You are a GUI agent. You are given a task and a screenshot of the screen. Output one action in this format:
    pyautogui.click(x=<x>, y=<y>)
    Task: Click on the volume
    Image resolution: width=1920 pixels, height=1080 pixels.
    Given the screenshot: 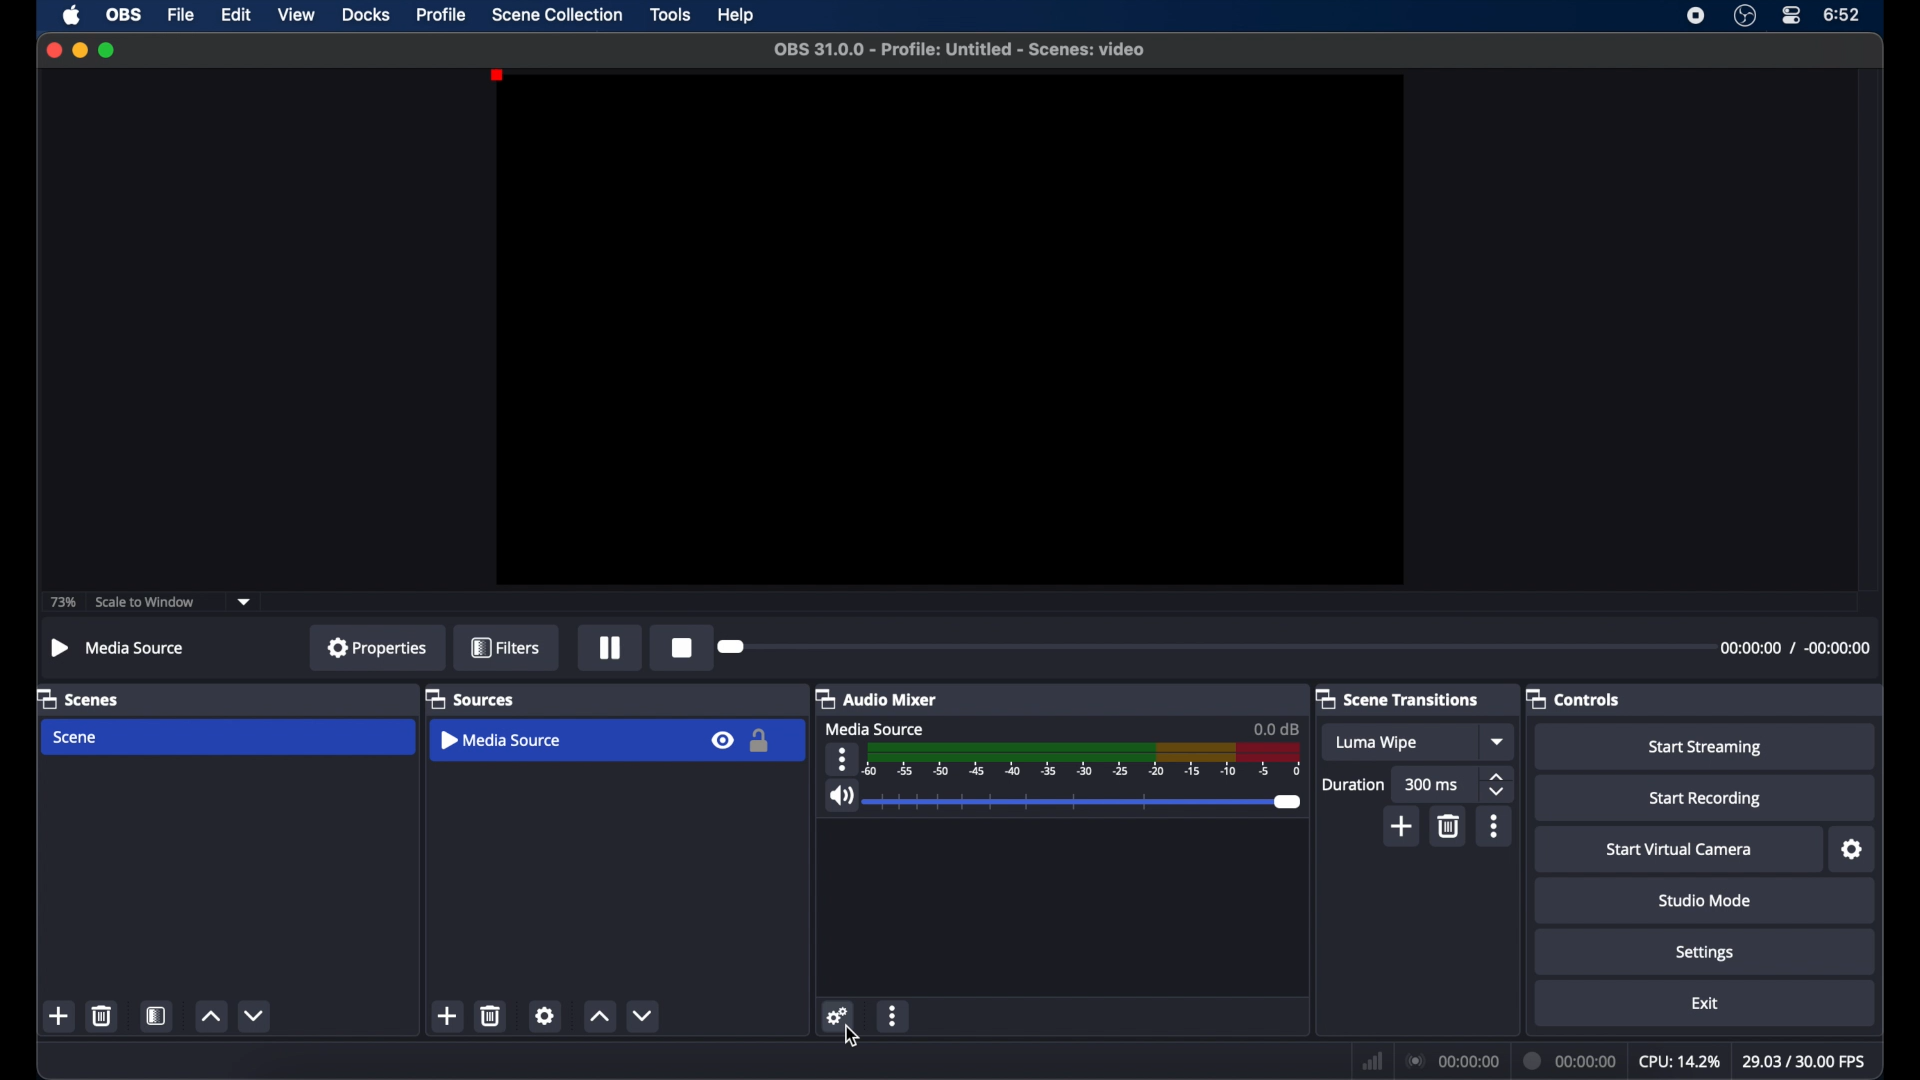 What is the action you would take?
    pyautogui.click(x=841, y=797)
    